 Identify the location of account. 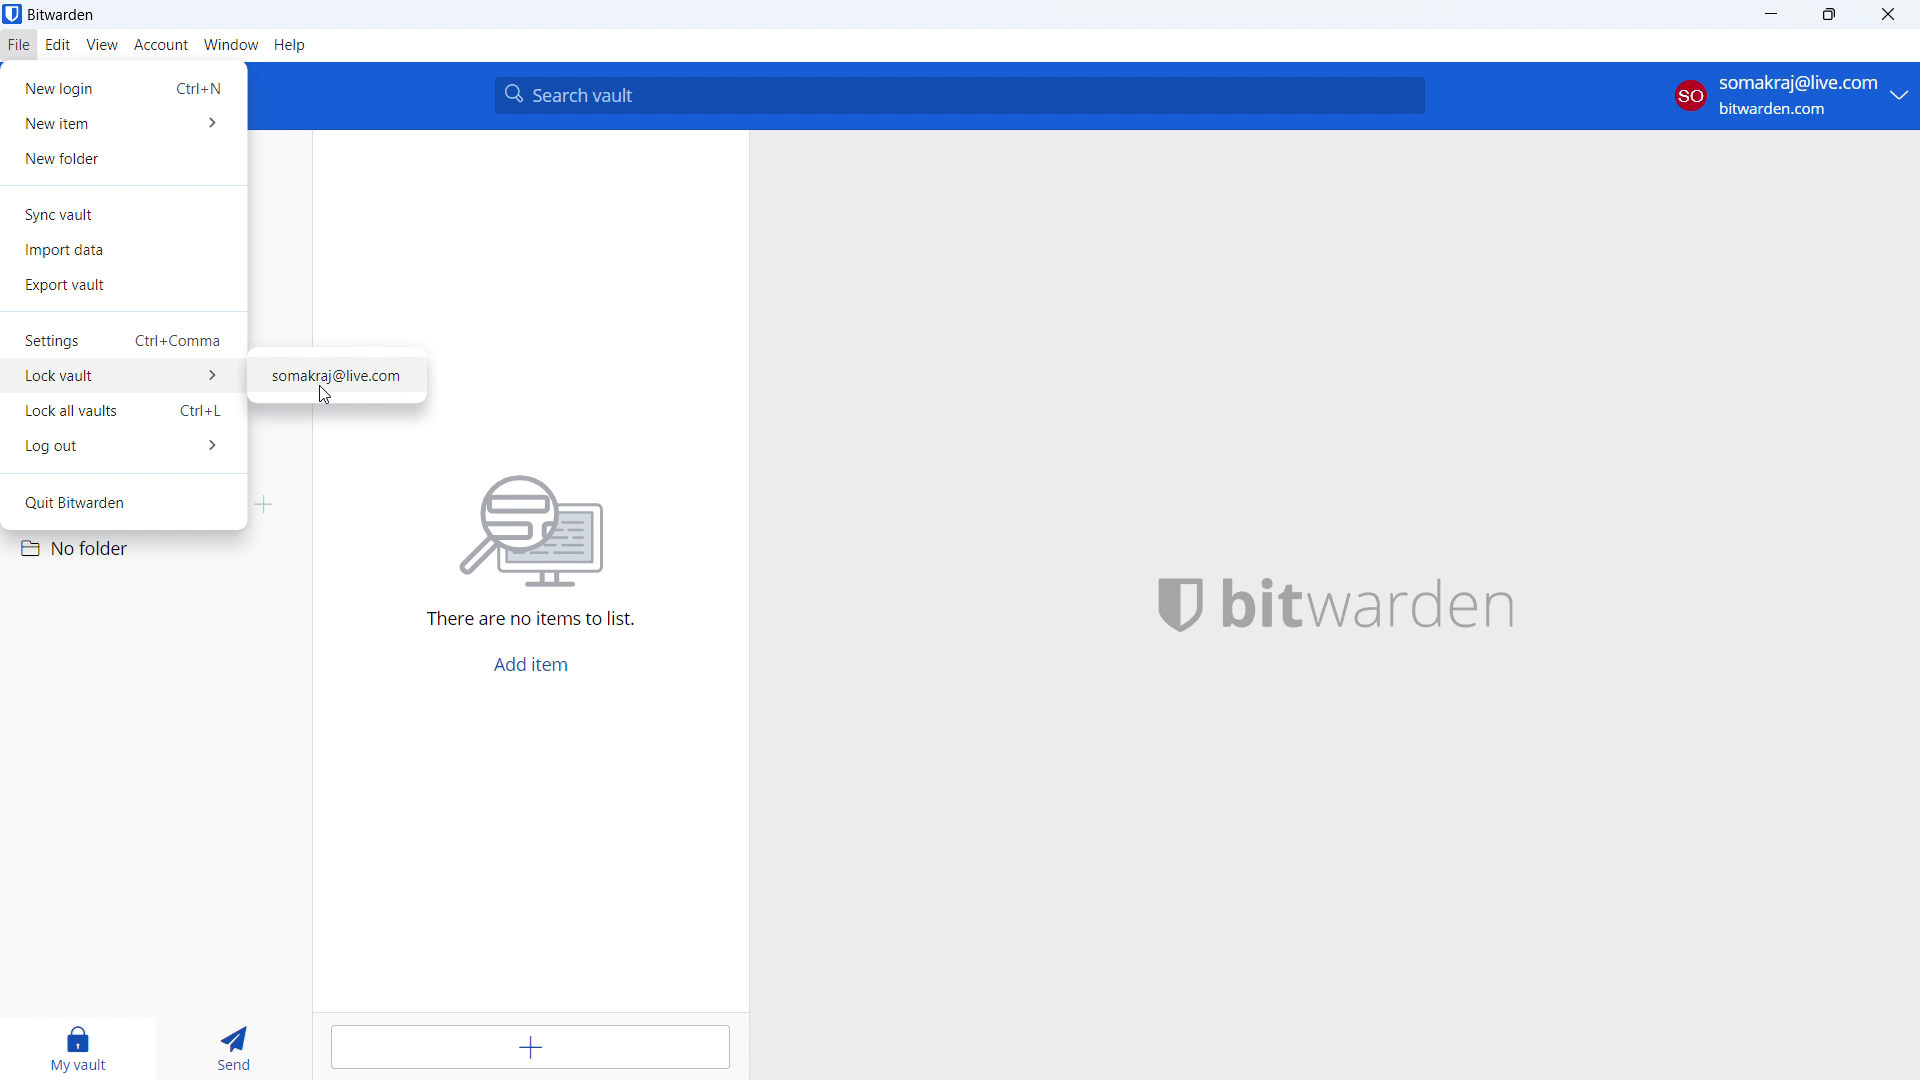
(162, 46).